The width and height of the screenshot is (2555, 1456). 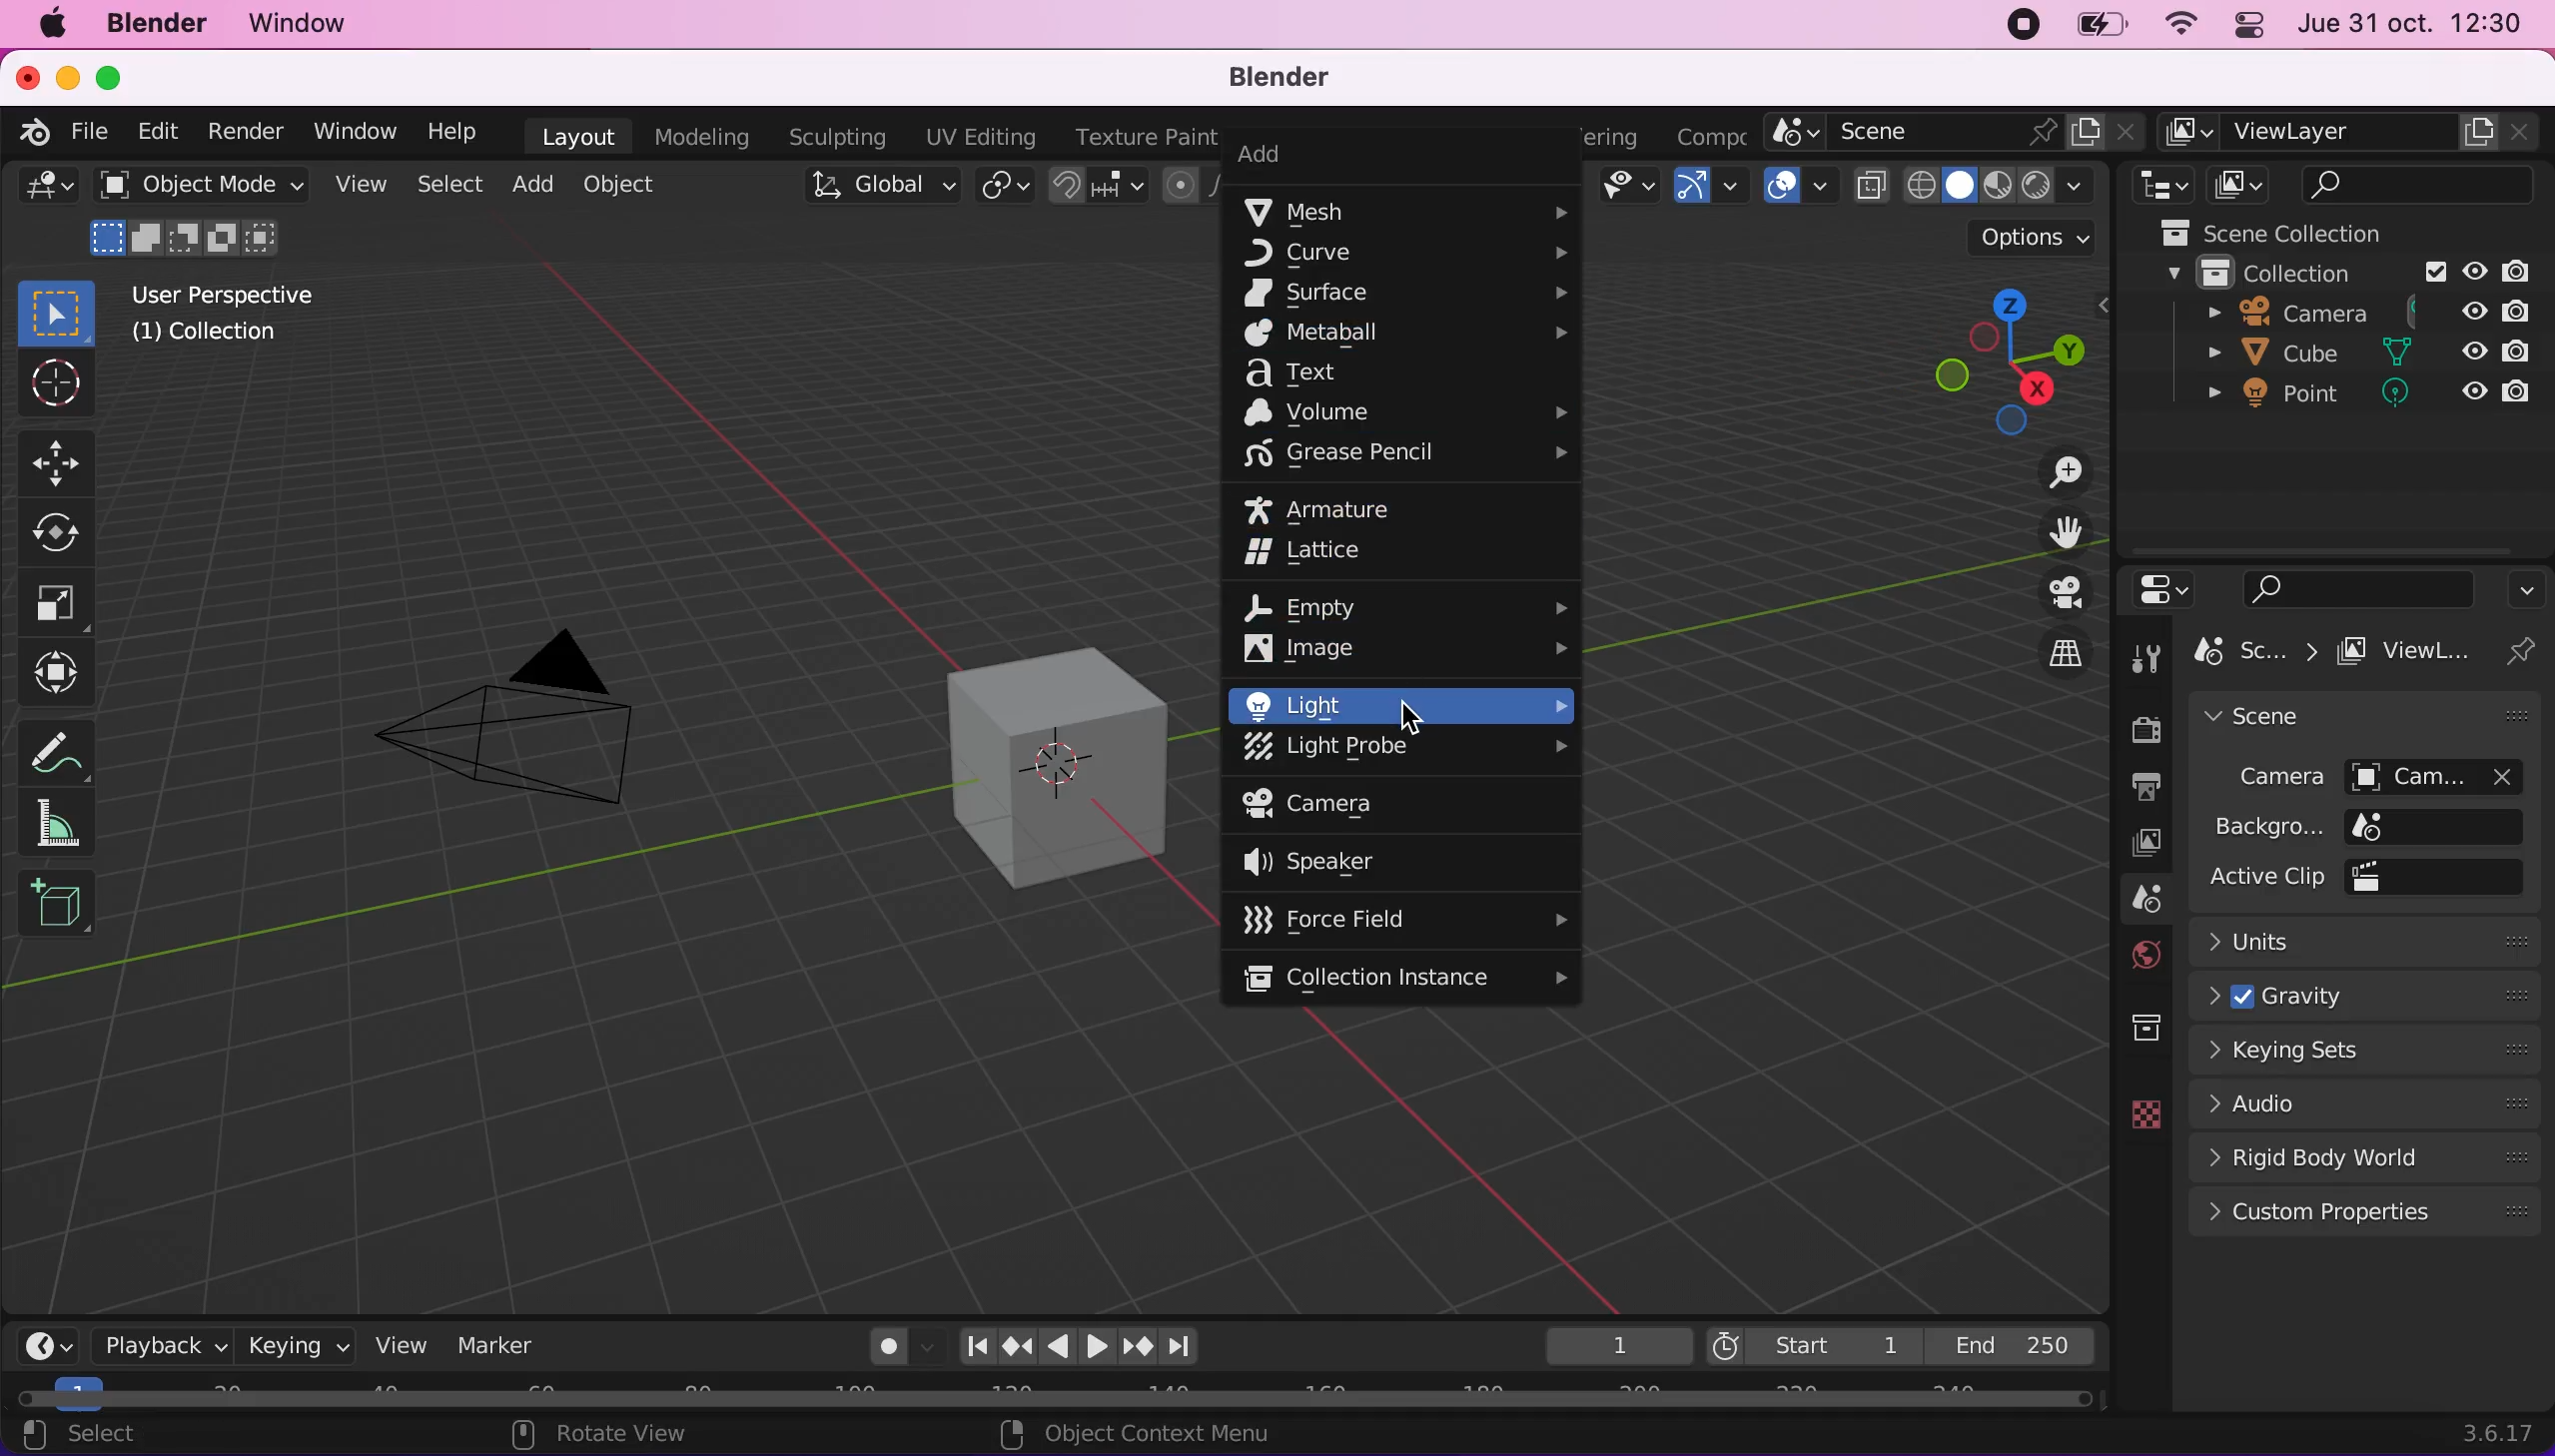 I want to click on rotate, so click(x=59, y=532).